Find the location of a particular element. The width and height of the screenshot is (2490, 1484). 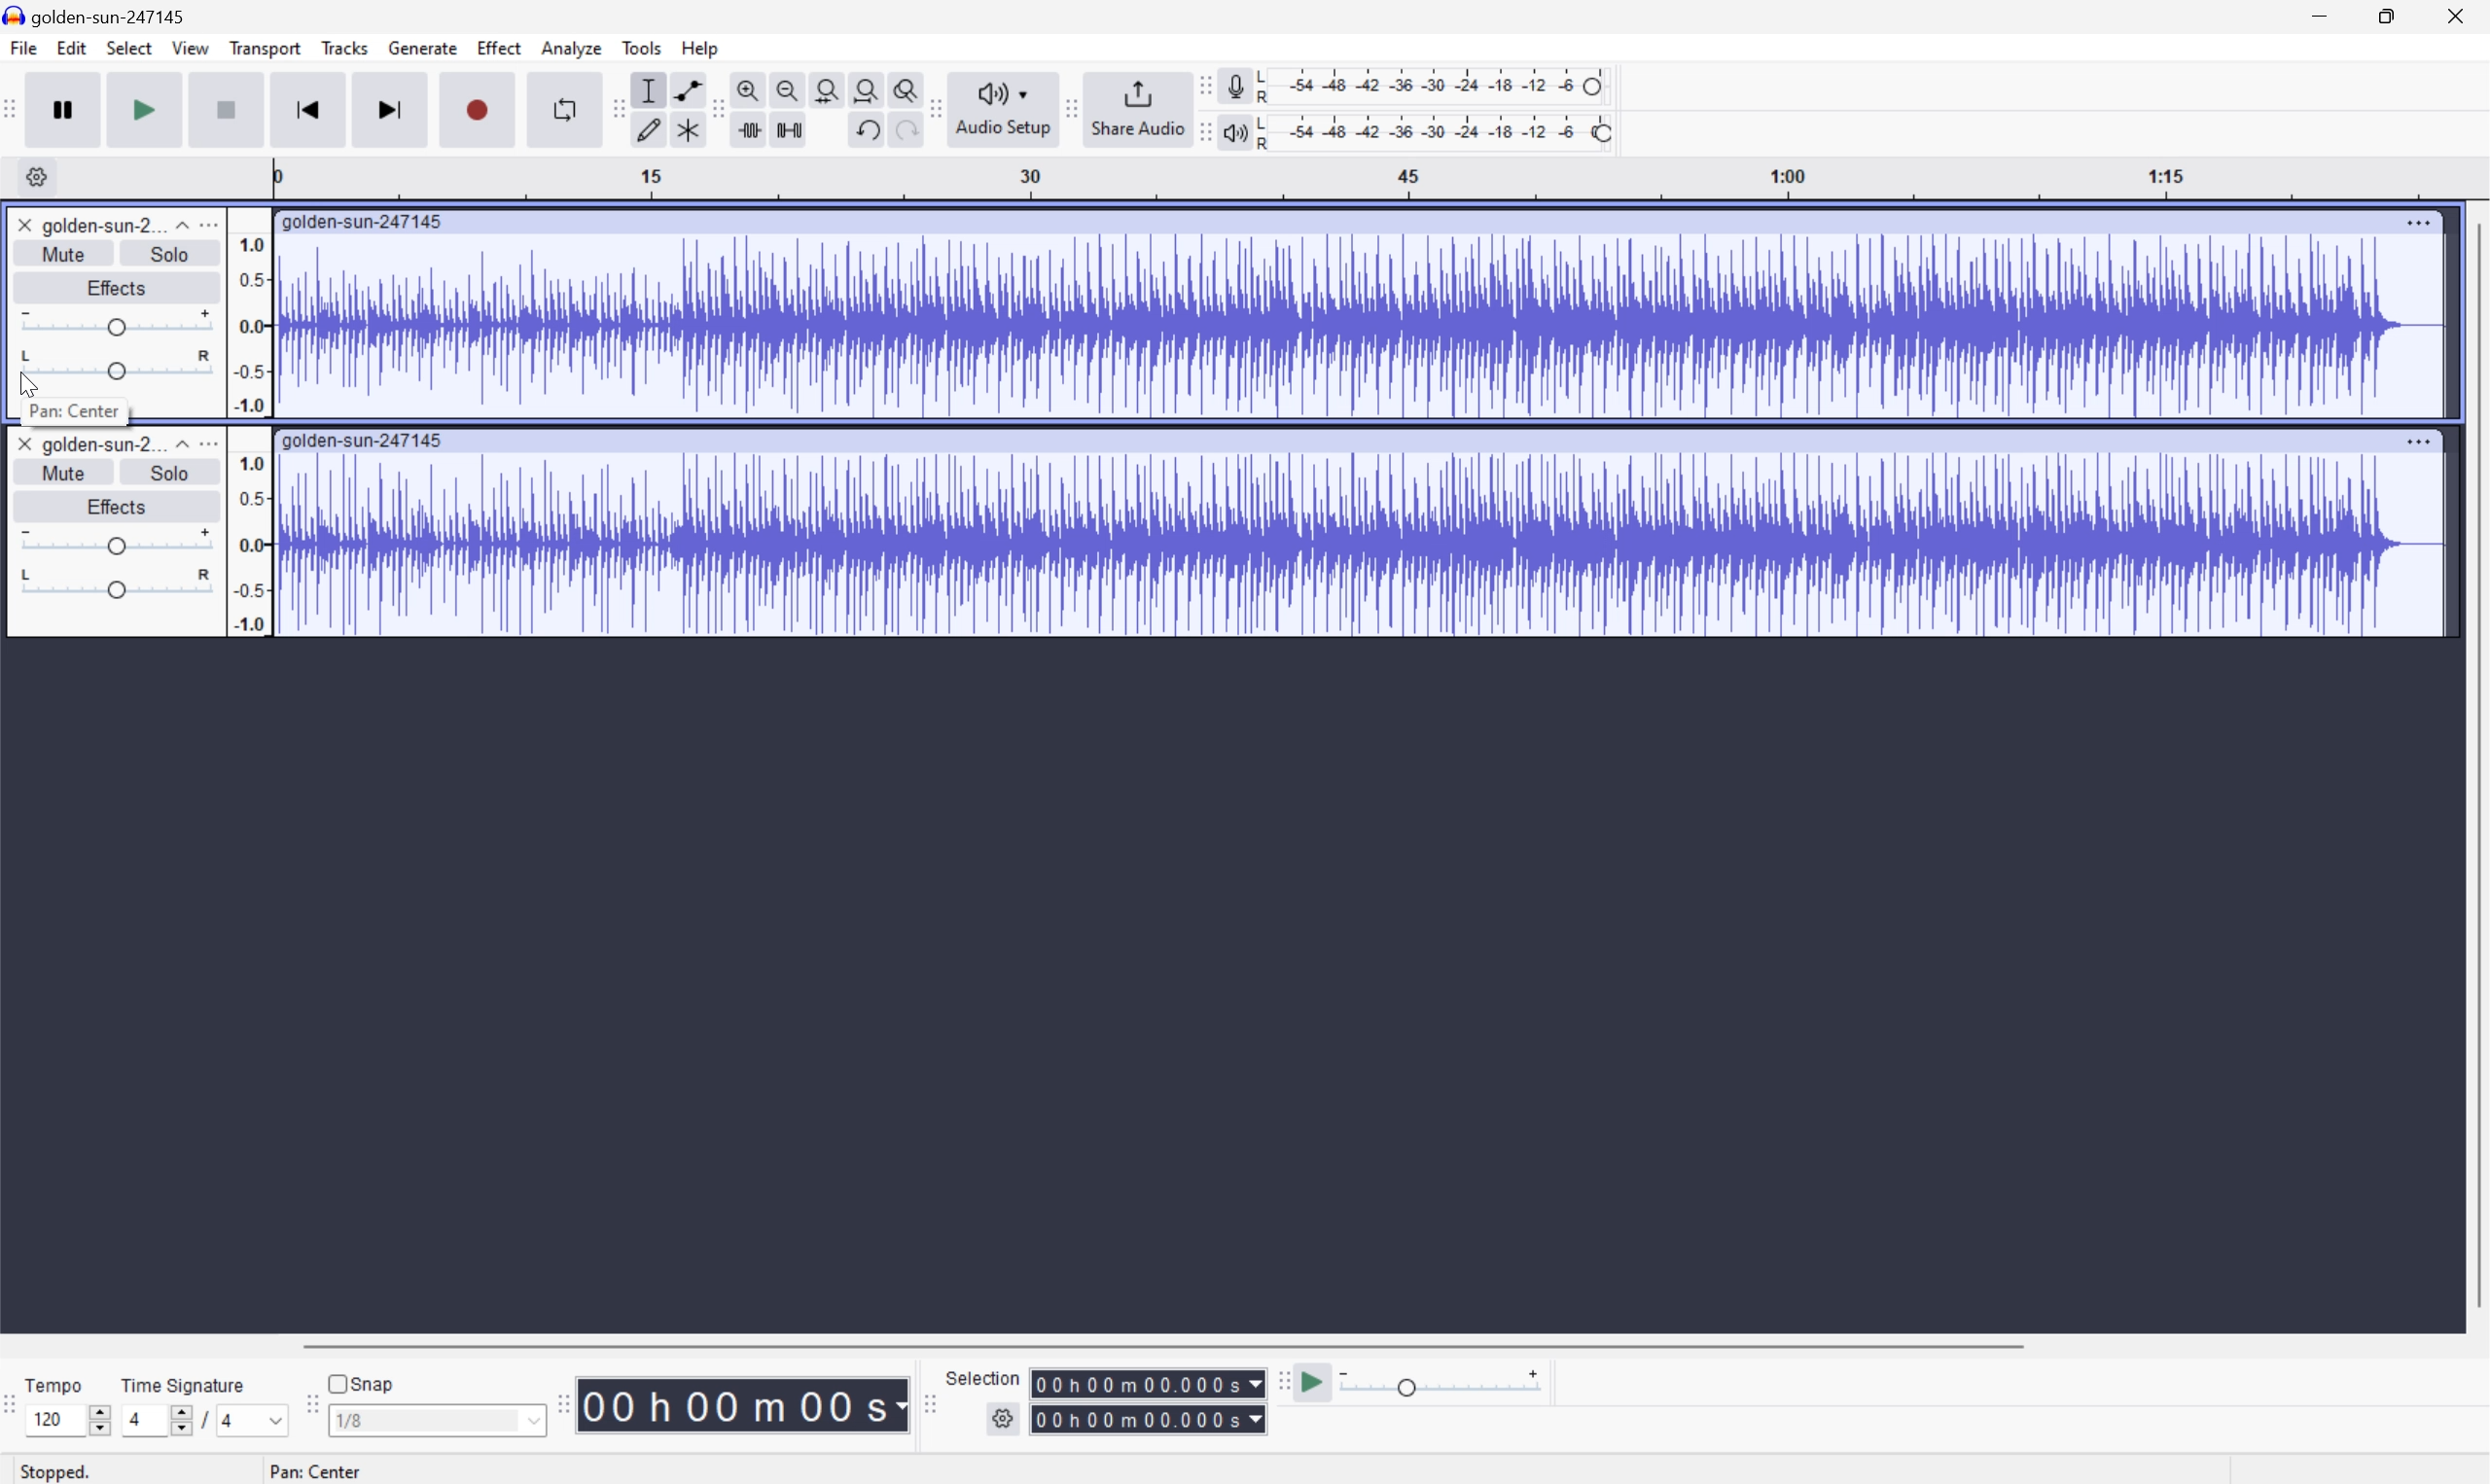

Share Audio is located at coordinates (1132, 105).